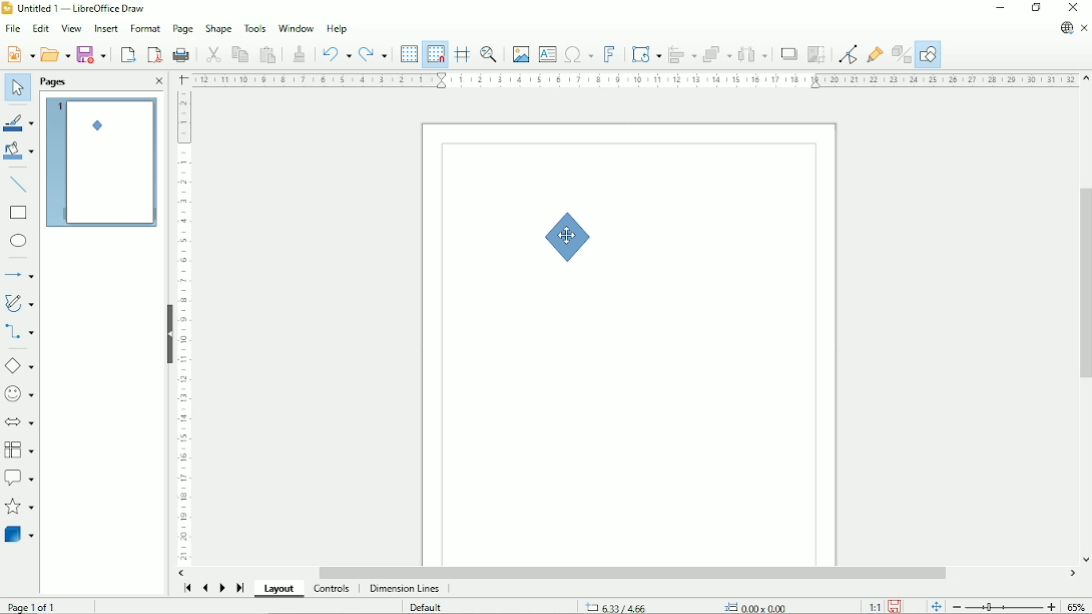 This screenshot has height=614, width=1092. I want to click on Zoom & pan, so click(488, 54).